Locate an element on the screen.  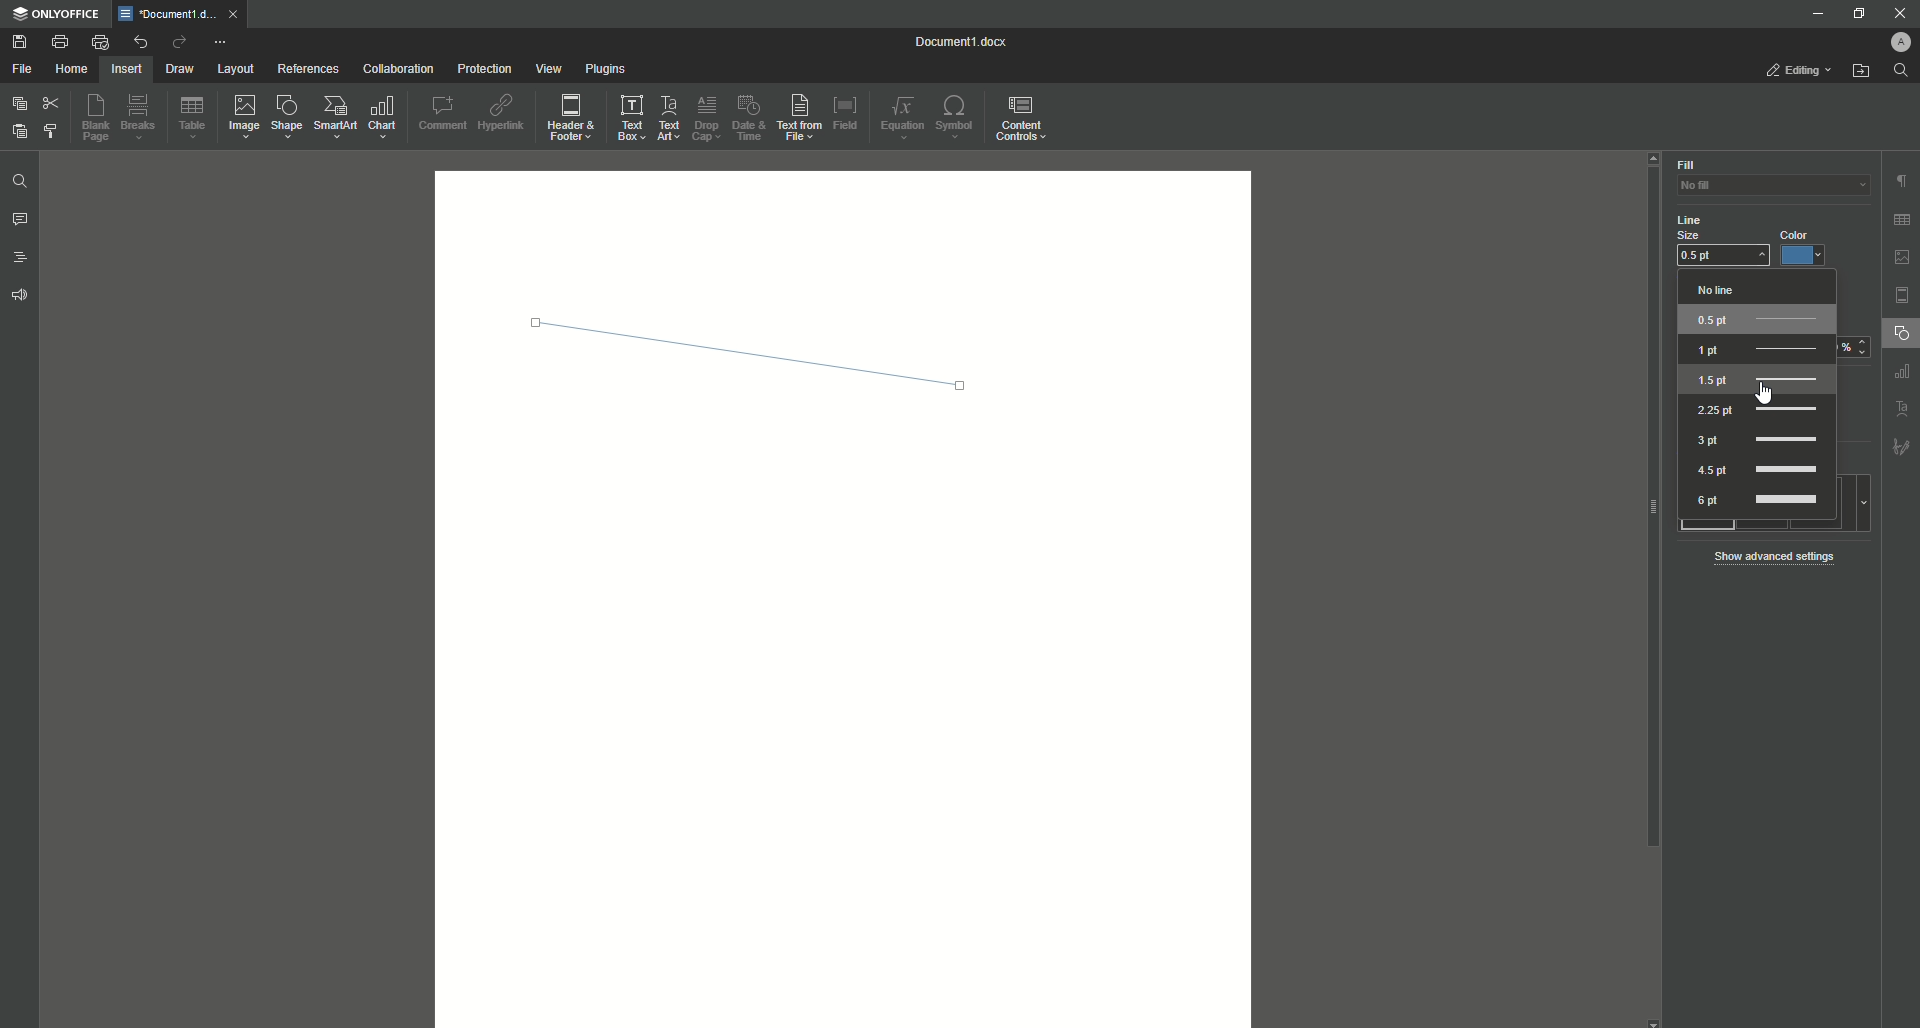
Headings is located at coordinates (22, 260).